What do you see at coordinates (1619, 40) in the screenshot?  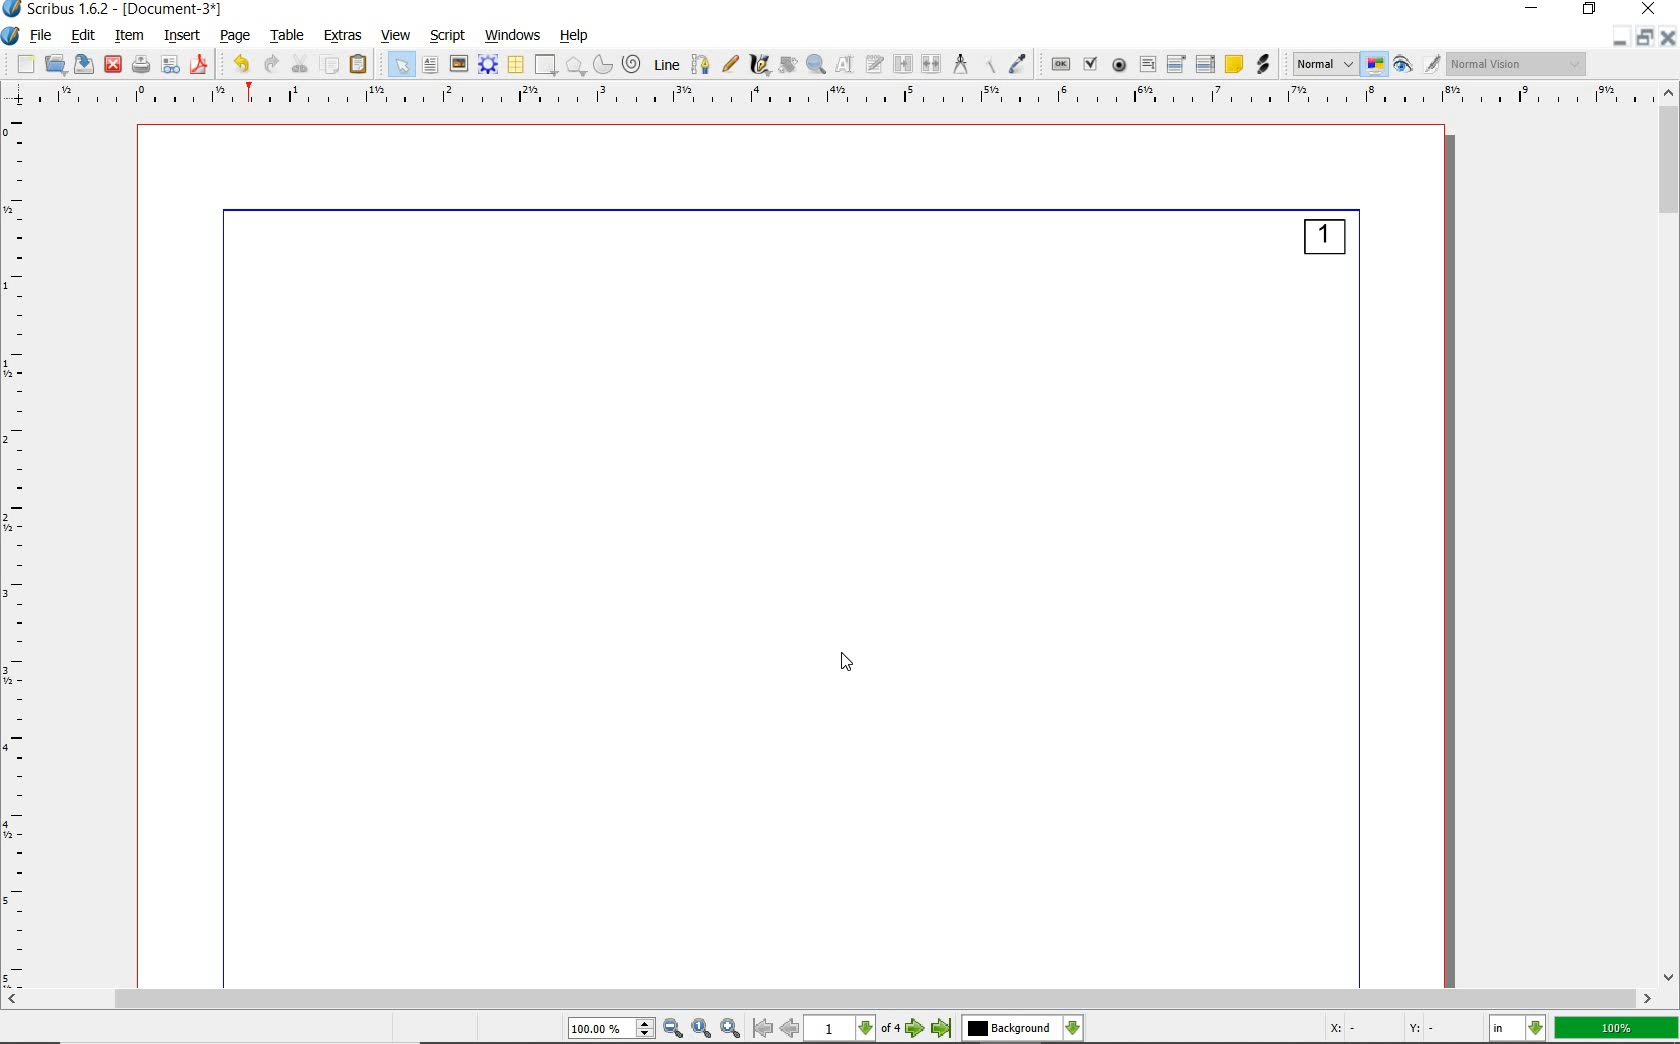 I see `Restore Down` at bounding box center [1619, 40].